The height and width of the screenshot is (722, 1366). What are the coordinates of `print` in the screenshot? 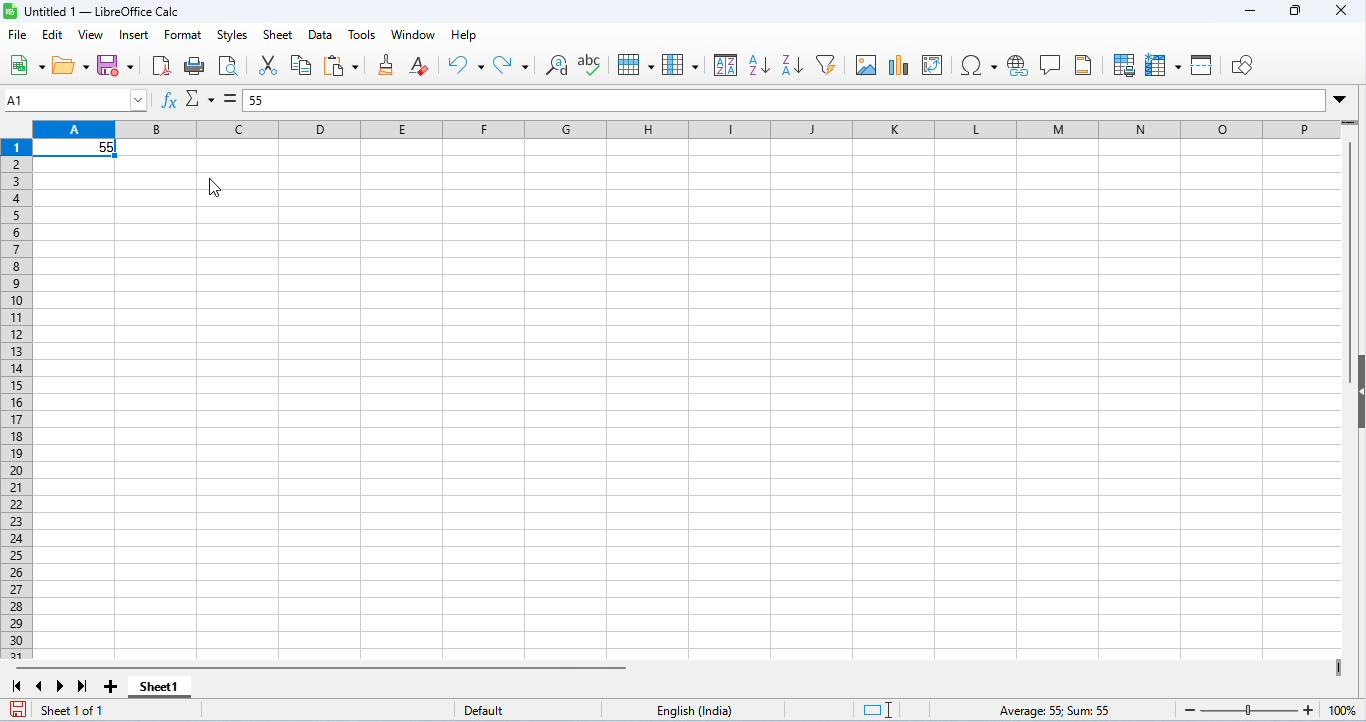 It's located at (197, 67).